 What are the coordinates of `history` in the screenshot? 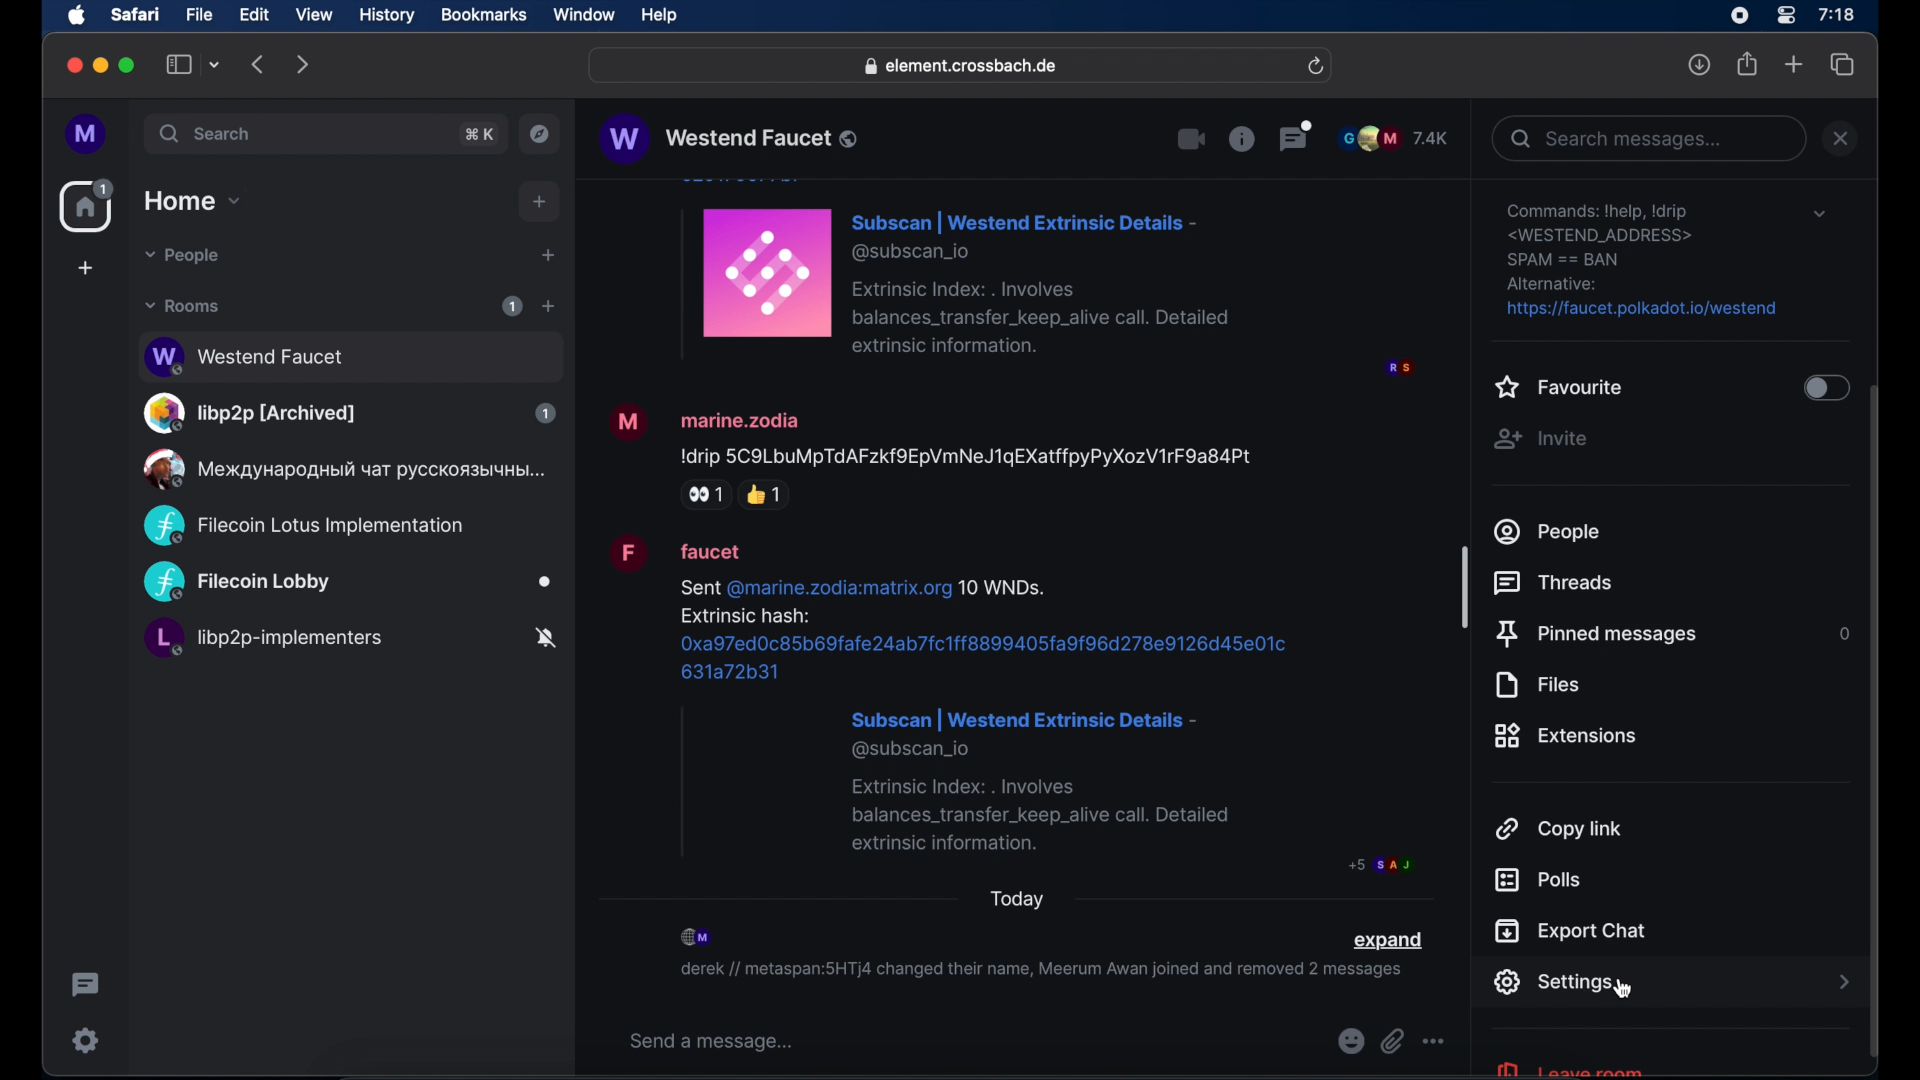 It's located at (387, 16).